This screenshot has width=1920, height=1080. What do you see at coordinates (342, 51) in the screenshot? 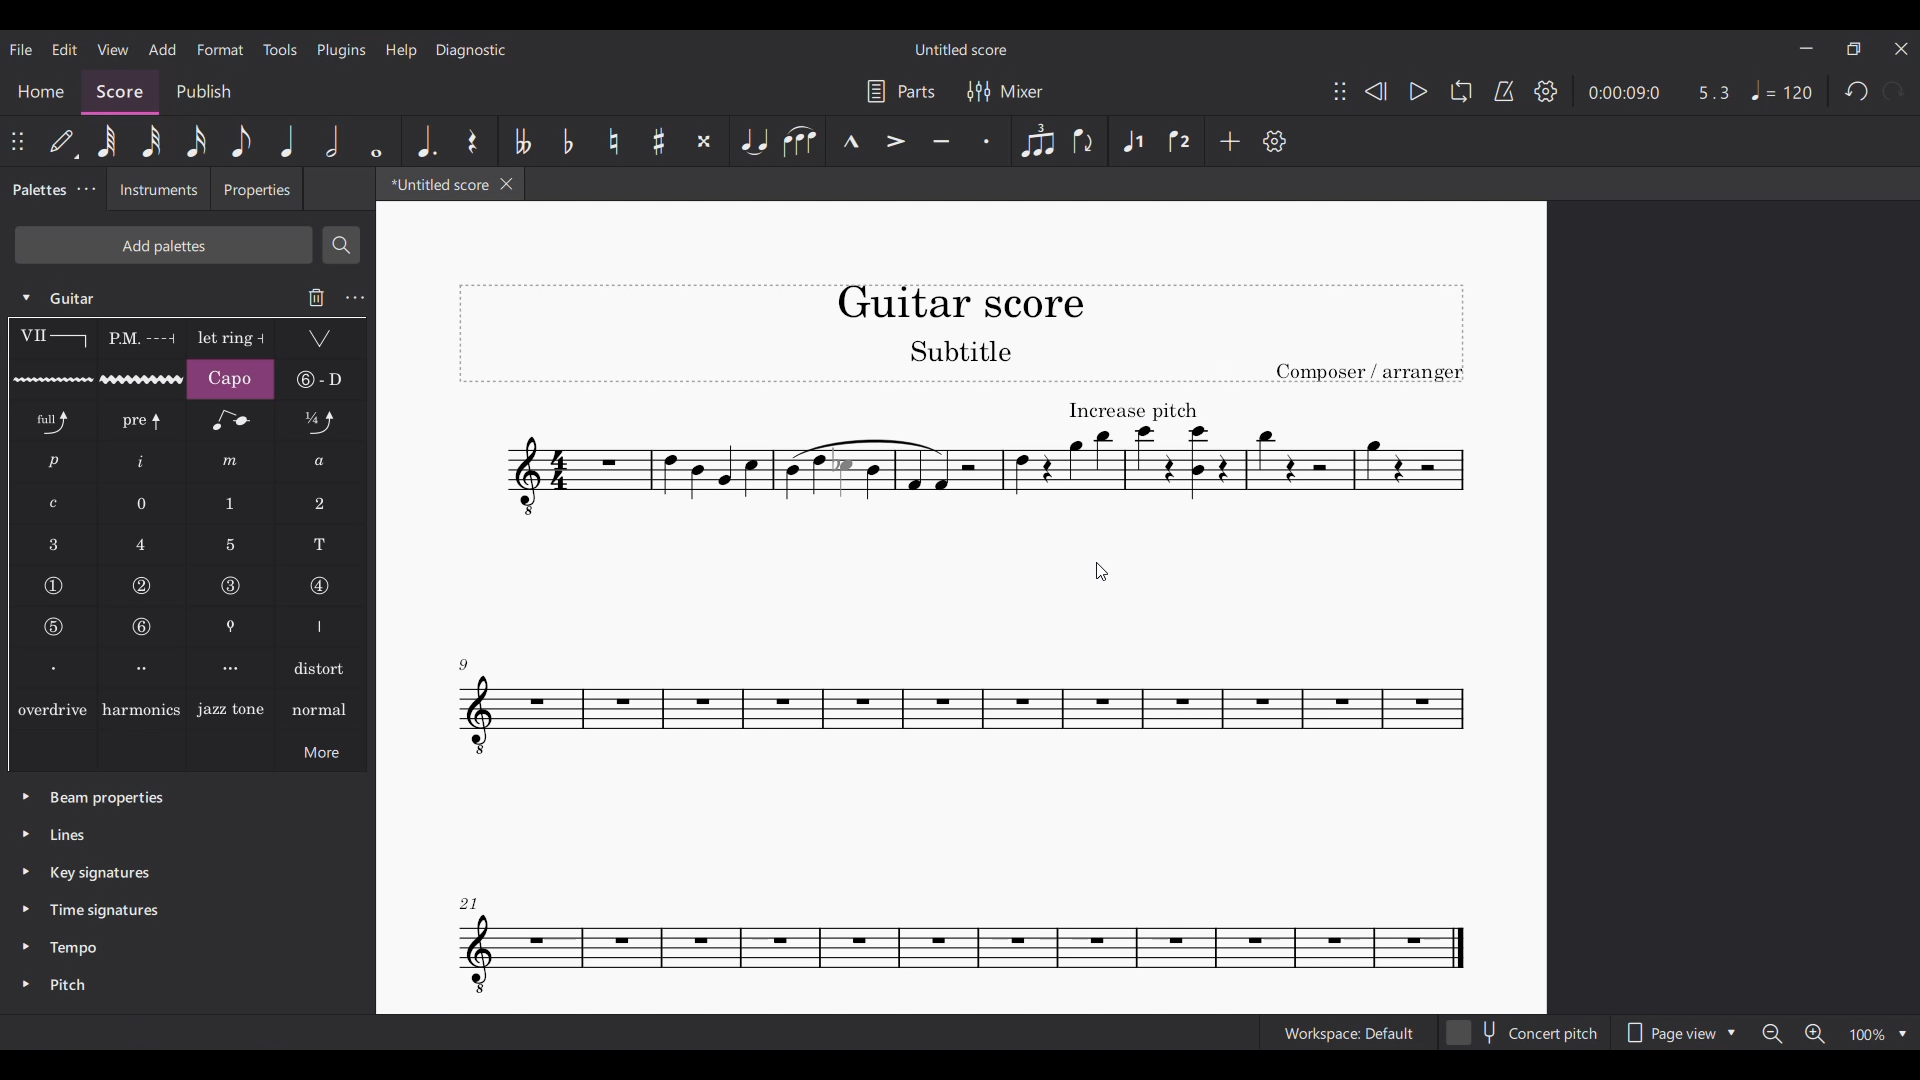
I see `Plugins menu` at bounding box center [342, 51].